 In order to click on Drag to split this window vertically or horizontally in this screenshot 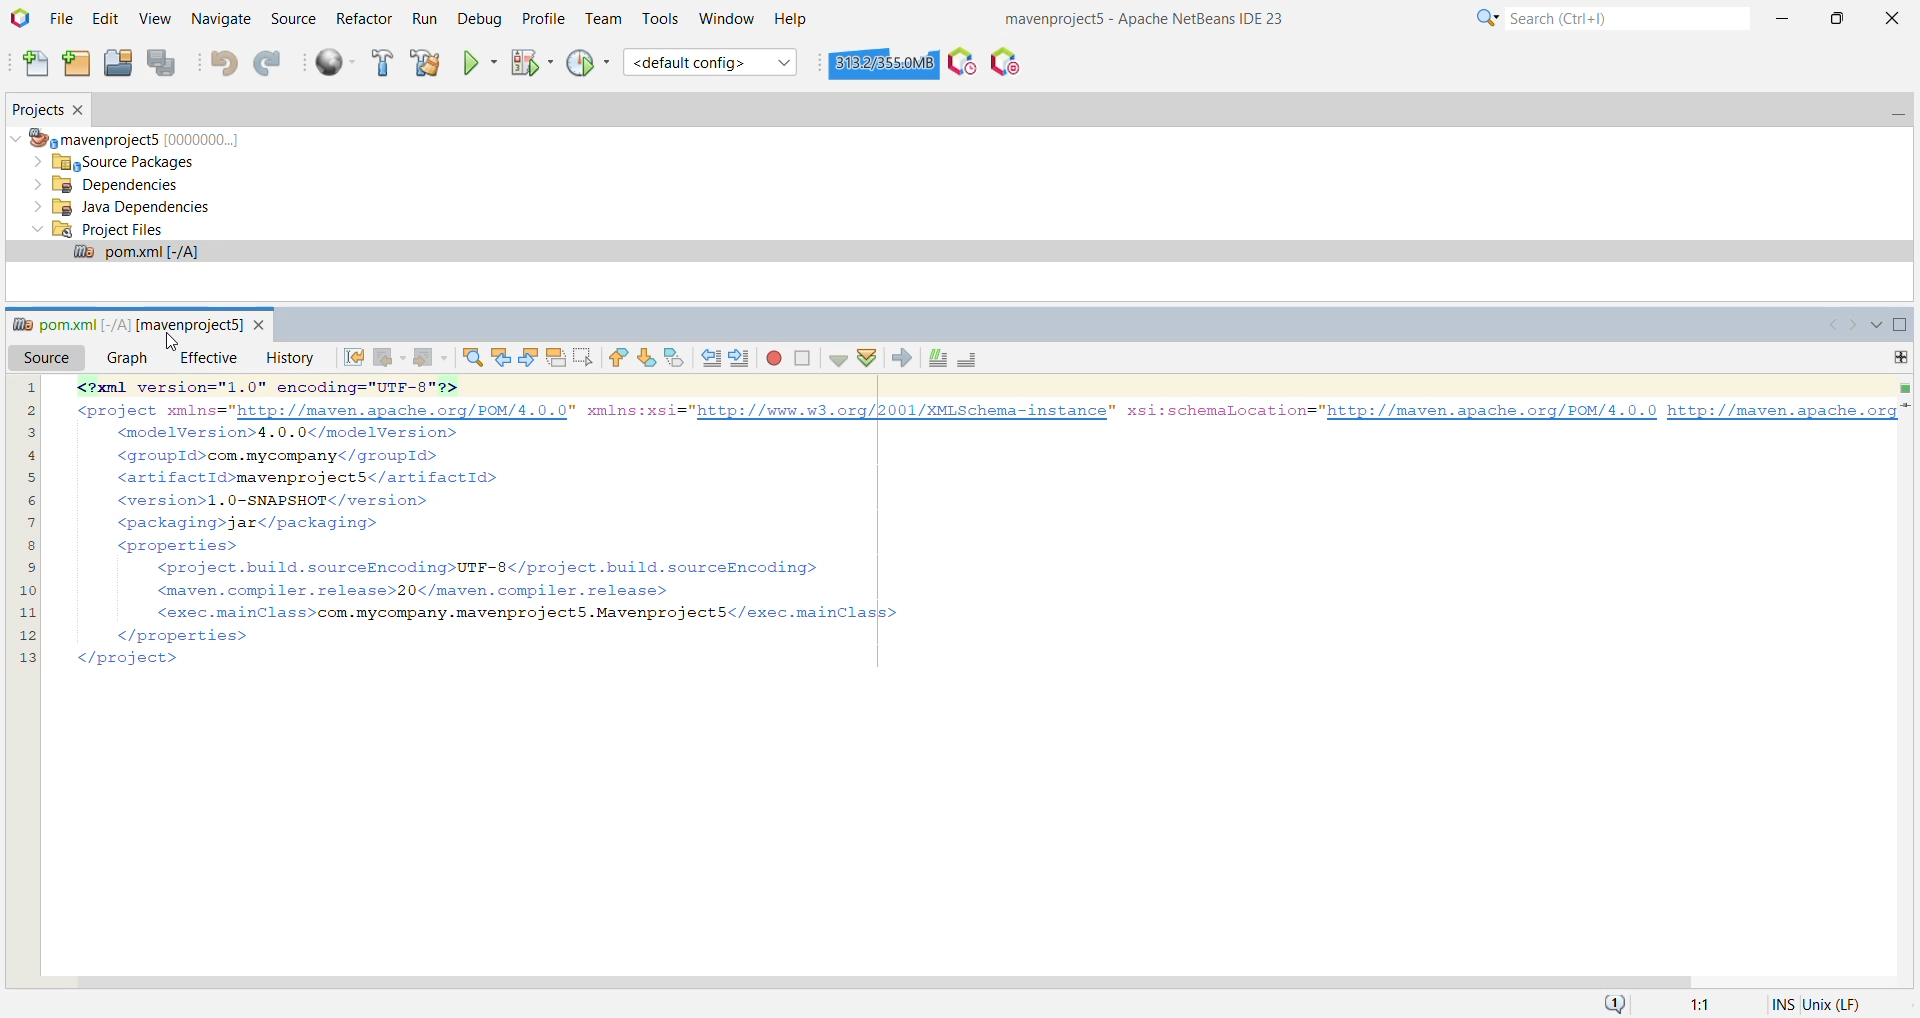, I will do `click(1899, 357)`.